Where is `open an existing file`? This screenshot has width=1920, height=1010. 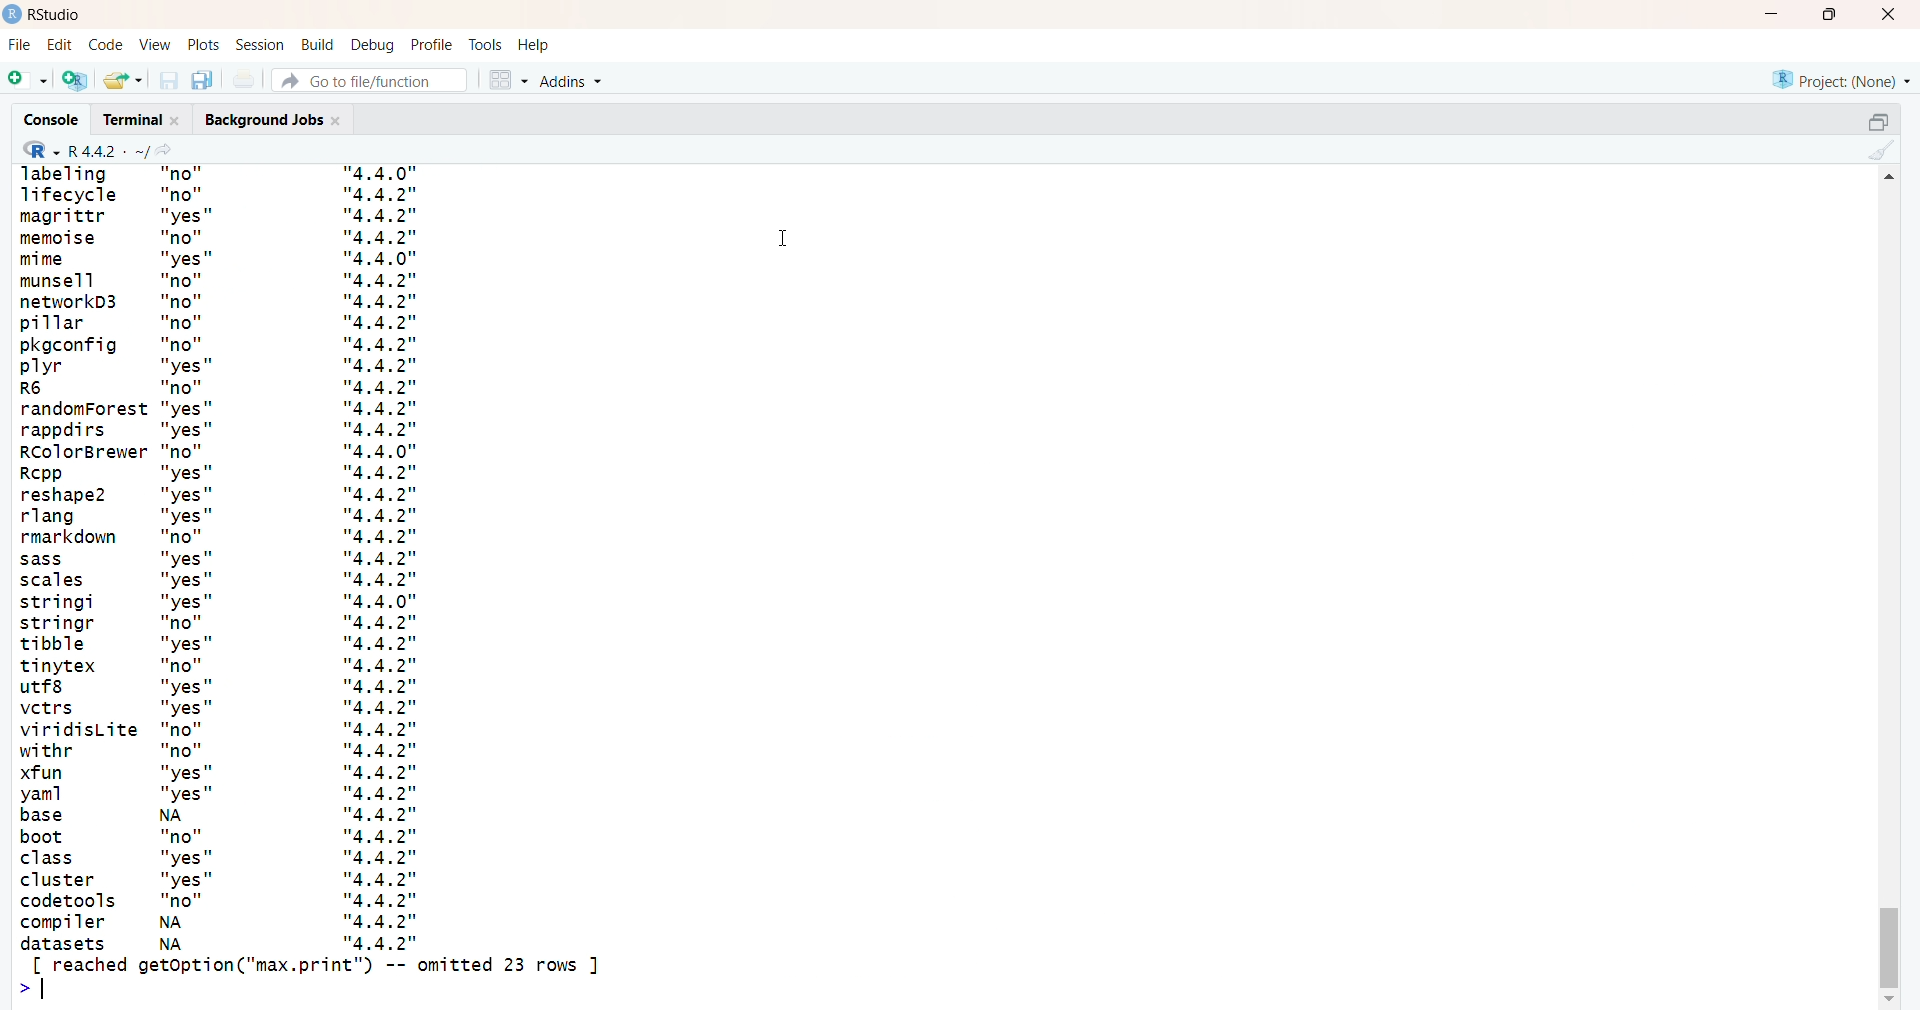
open an existing file is located at coordinates (124, 79).